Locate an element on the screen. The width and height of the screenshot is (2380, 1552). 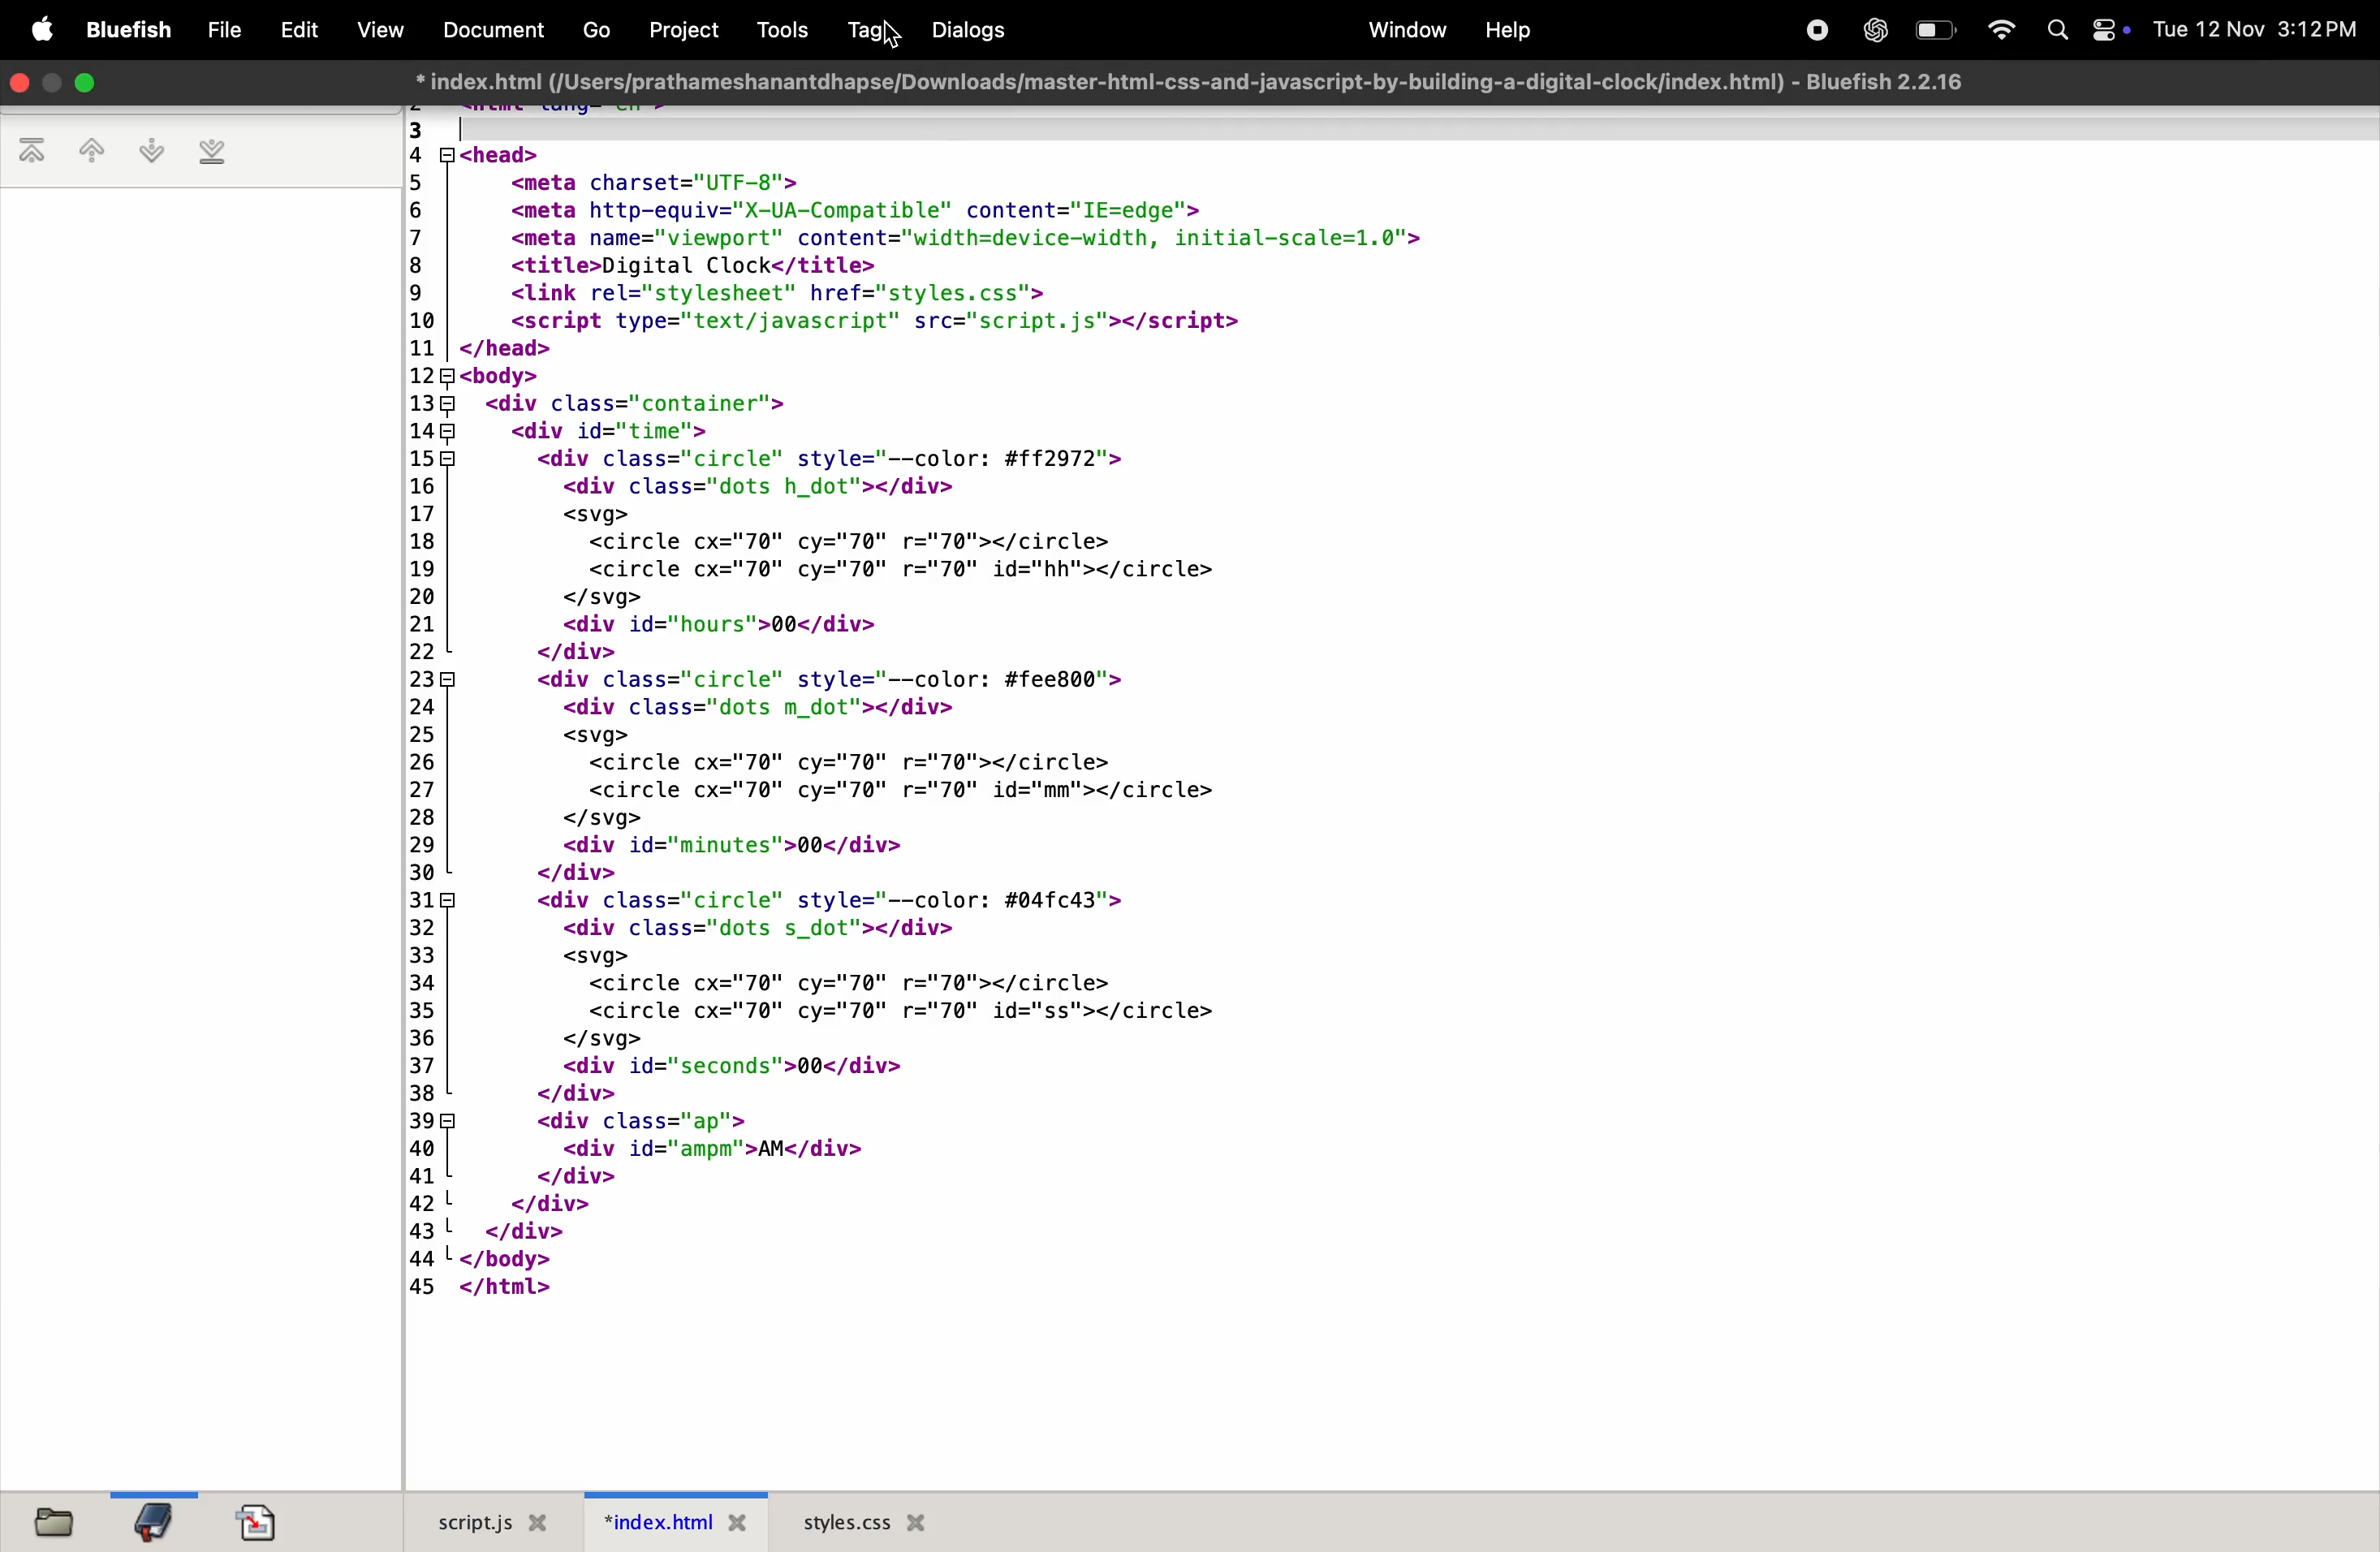
previous book mark is located at coordinates (90, 154).